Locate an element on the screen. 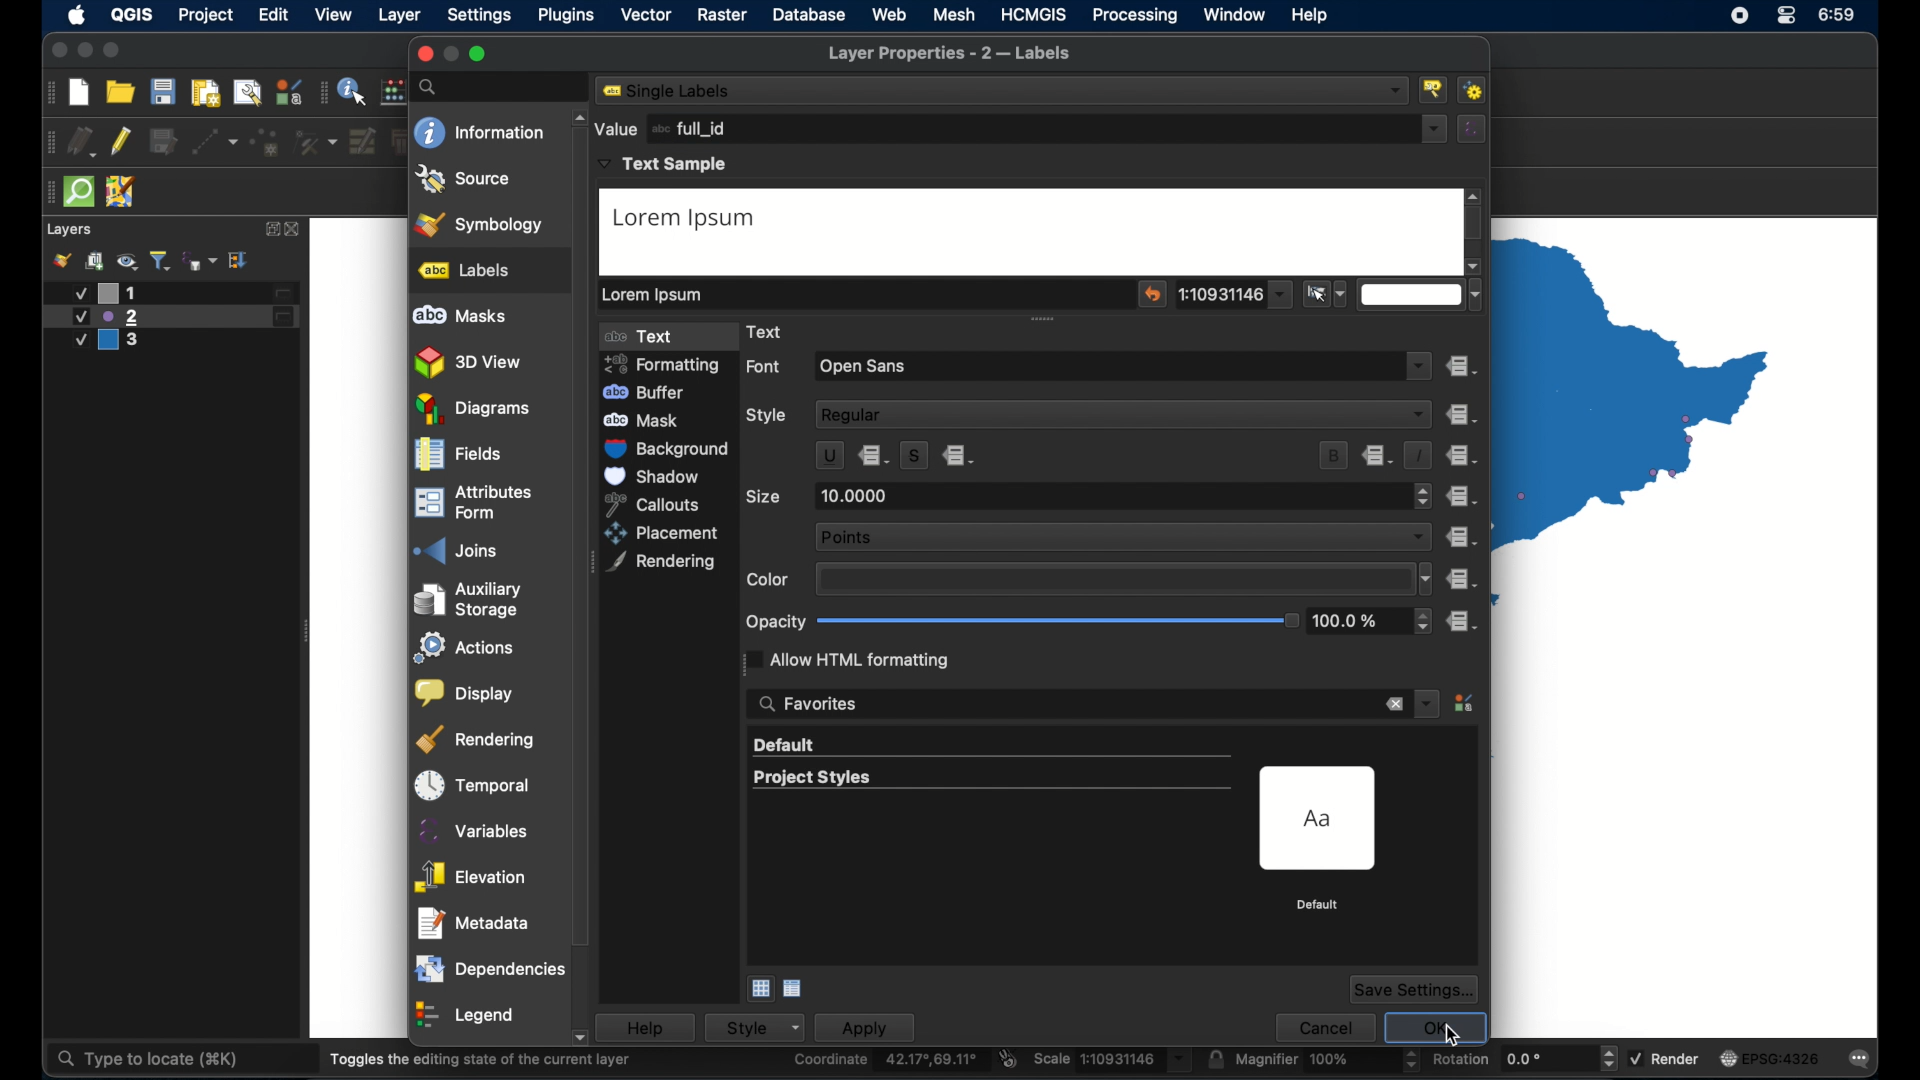 The image size is (1920, 1080). dependencies is located at coordinates (489, 965).